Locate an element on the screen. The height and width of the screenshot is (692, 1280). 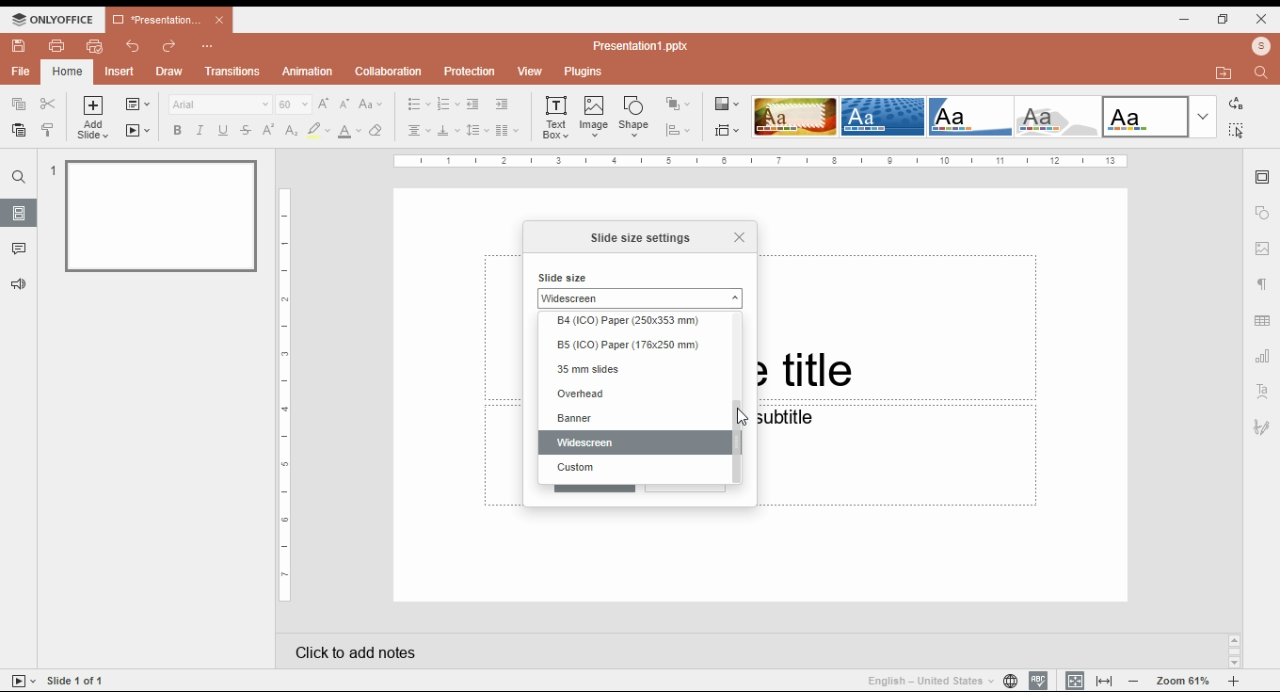
B5 (ICO) Paper (176x250 mm) is located at coordinates (631, 347).